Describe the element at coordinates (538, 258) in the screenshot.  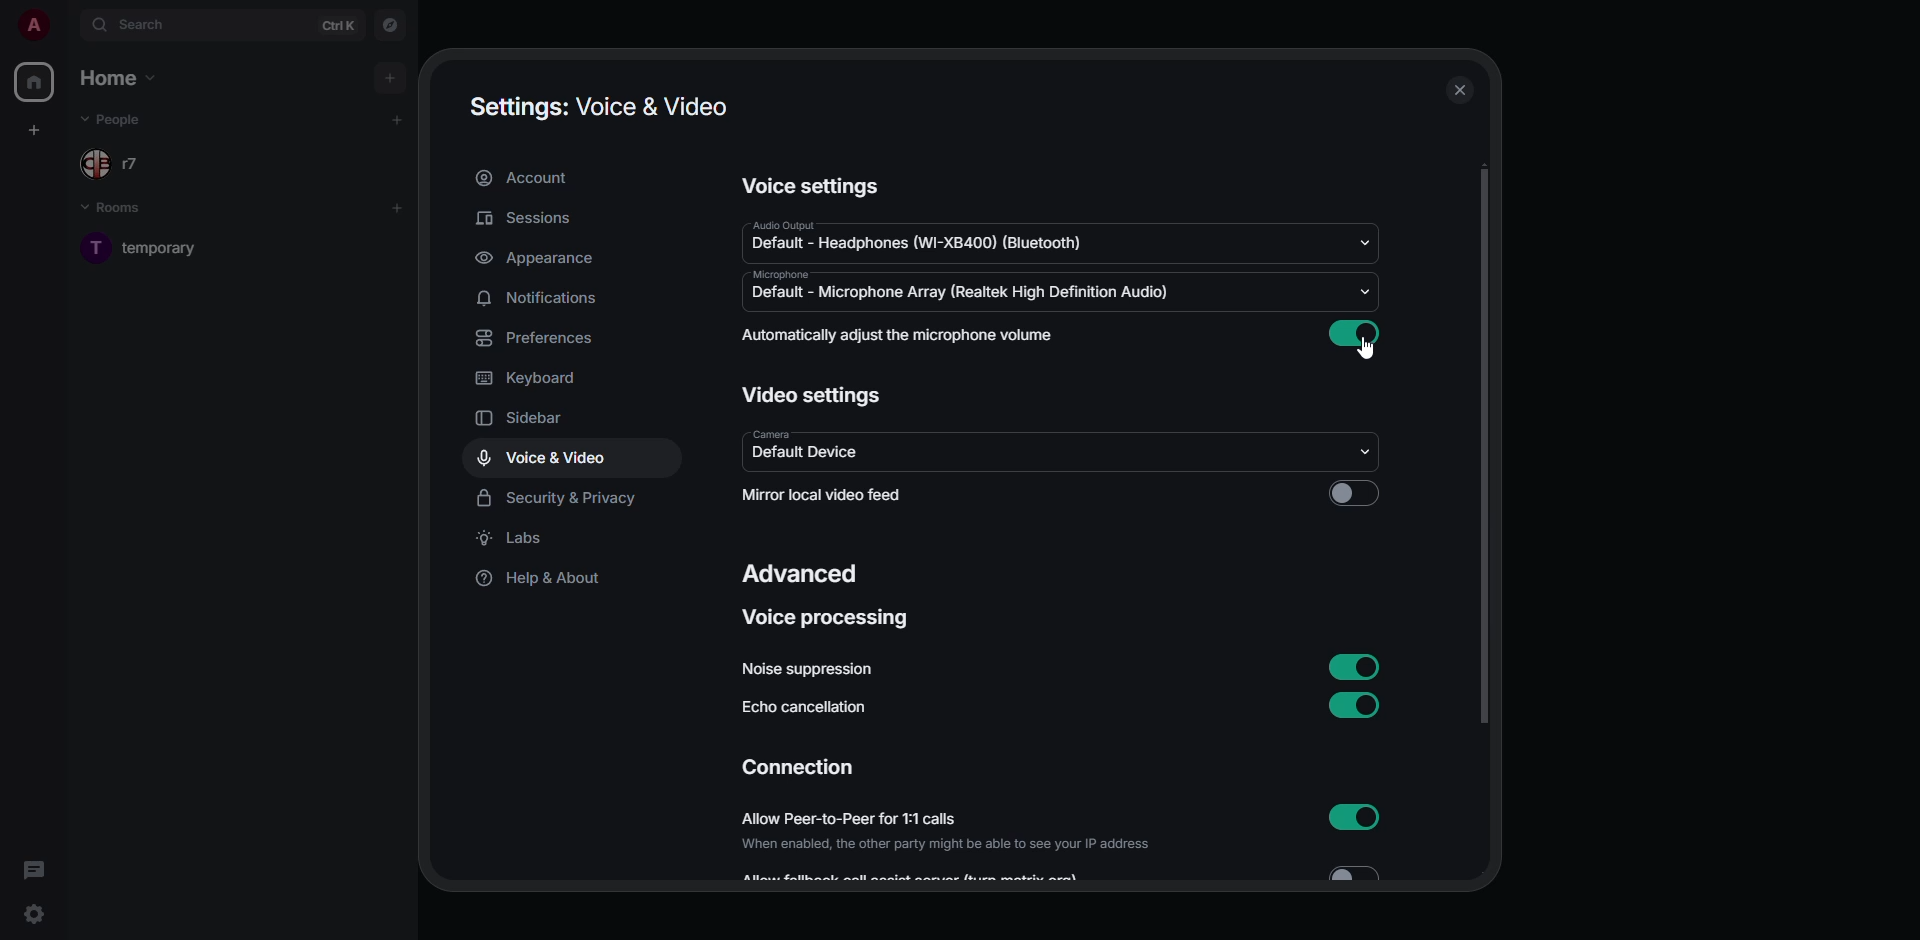
I see `appearance` at that location.